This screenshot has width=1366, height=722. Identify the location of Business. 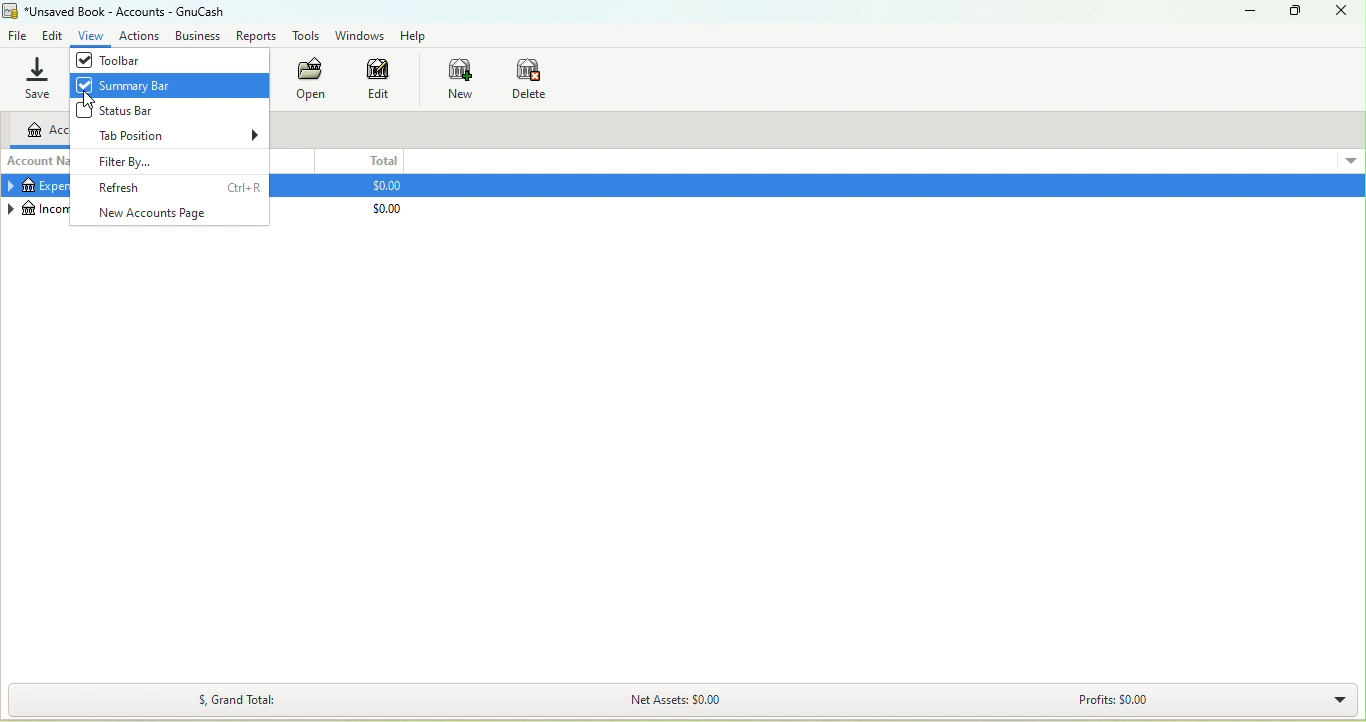
(200, 37).